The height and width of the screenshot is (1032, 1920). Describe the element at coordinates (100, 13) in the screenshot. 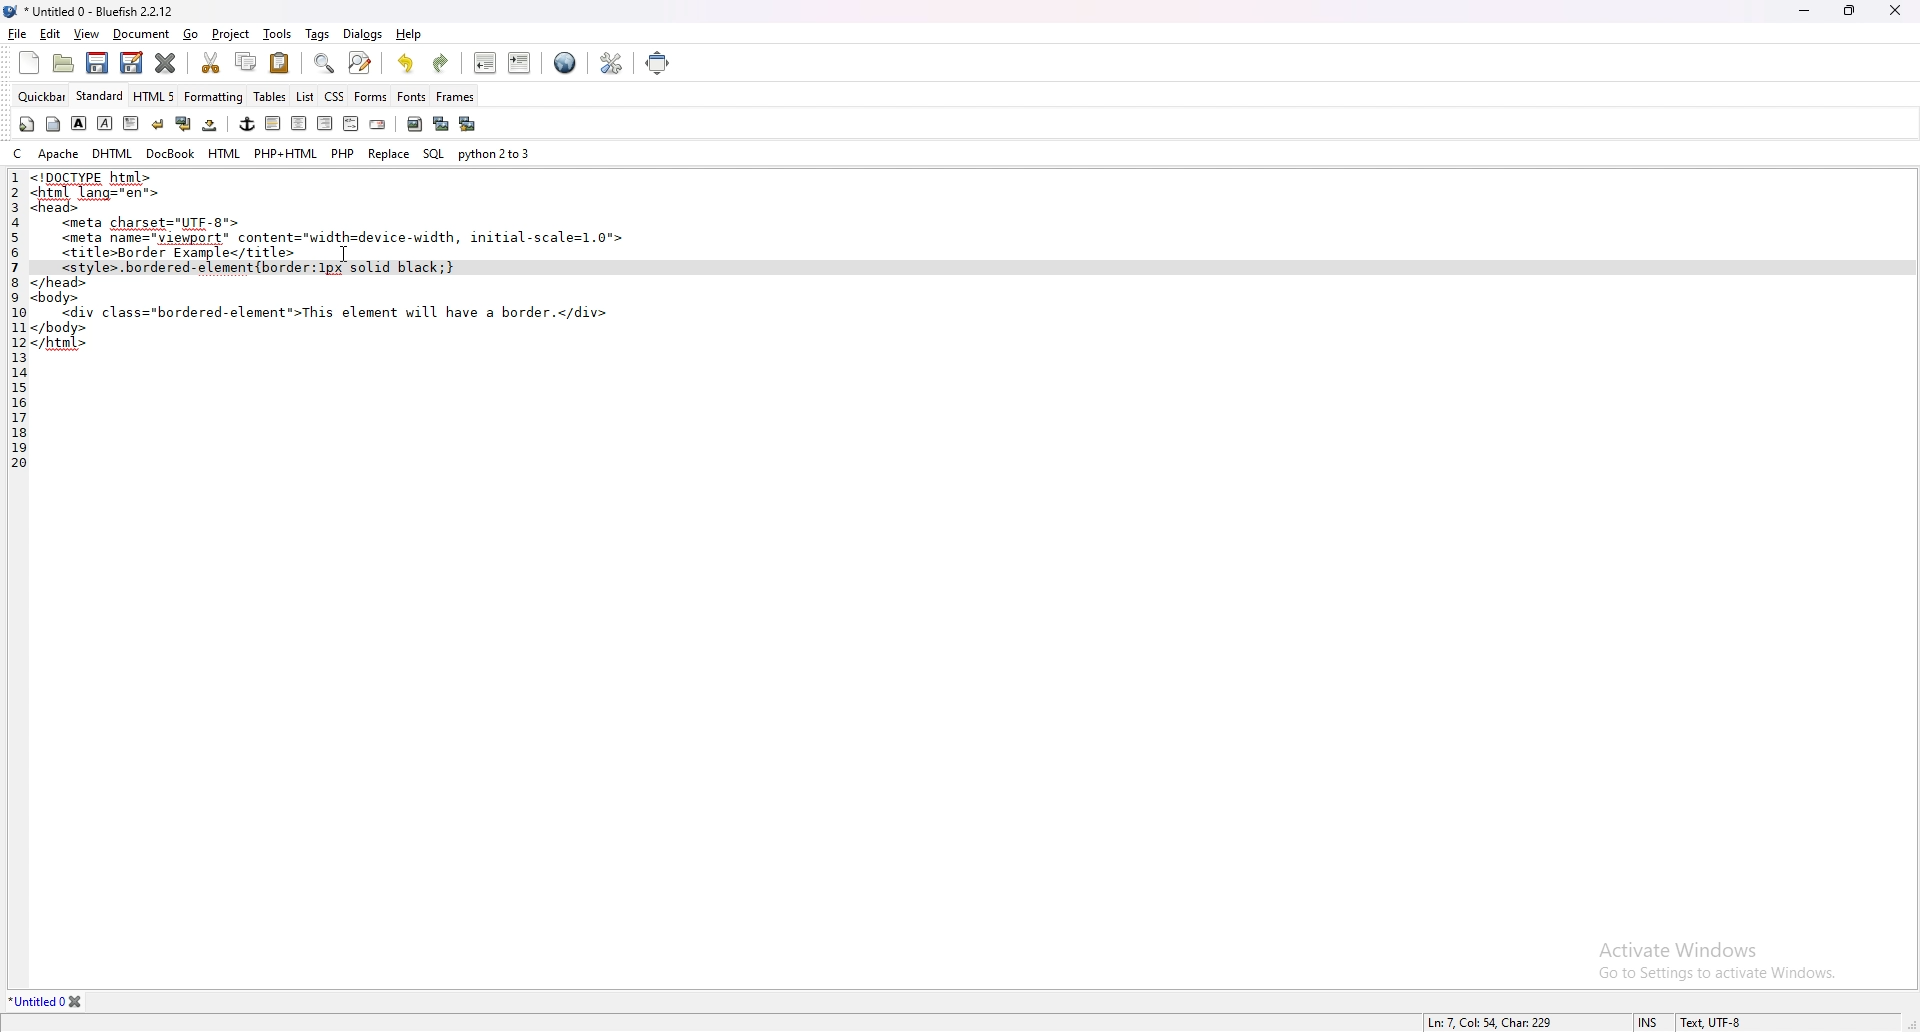

I see `* Untitled 0 - Bluefish 2.2.12` at that location.